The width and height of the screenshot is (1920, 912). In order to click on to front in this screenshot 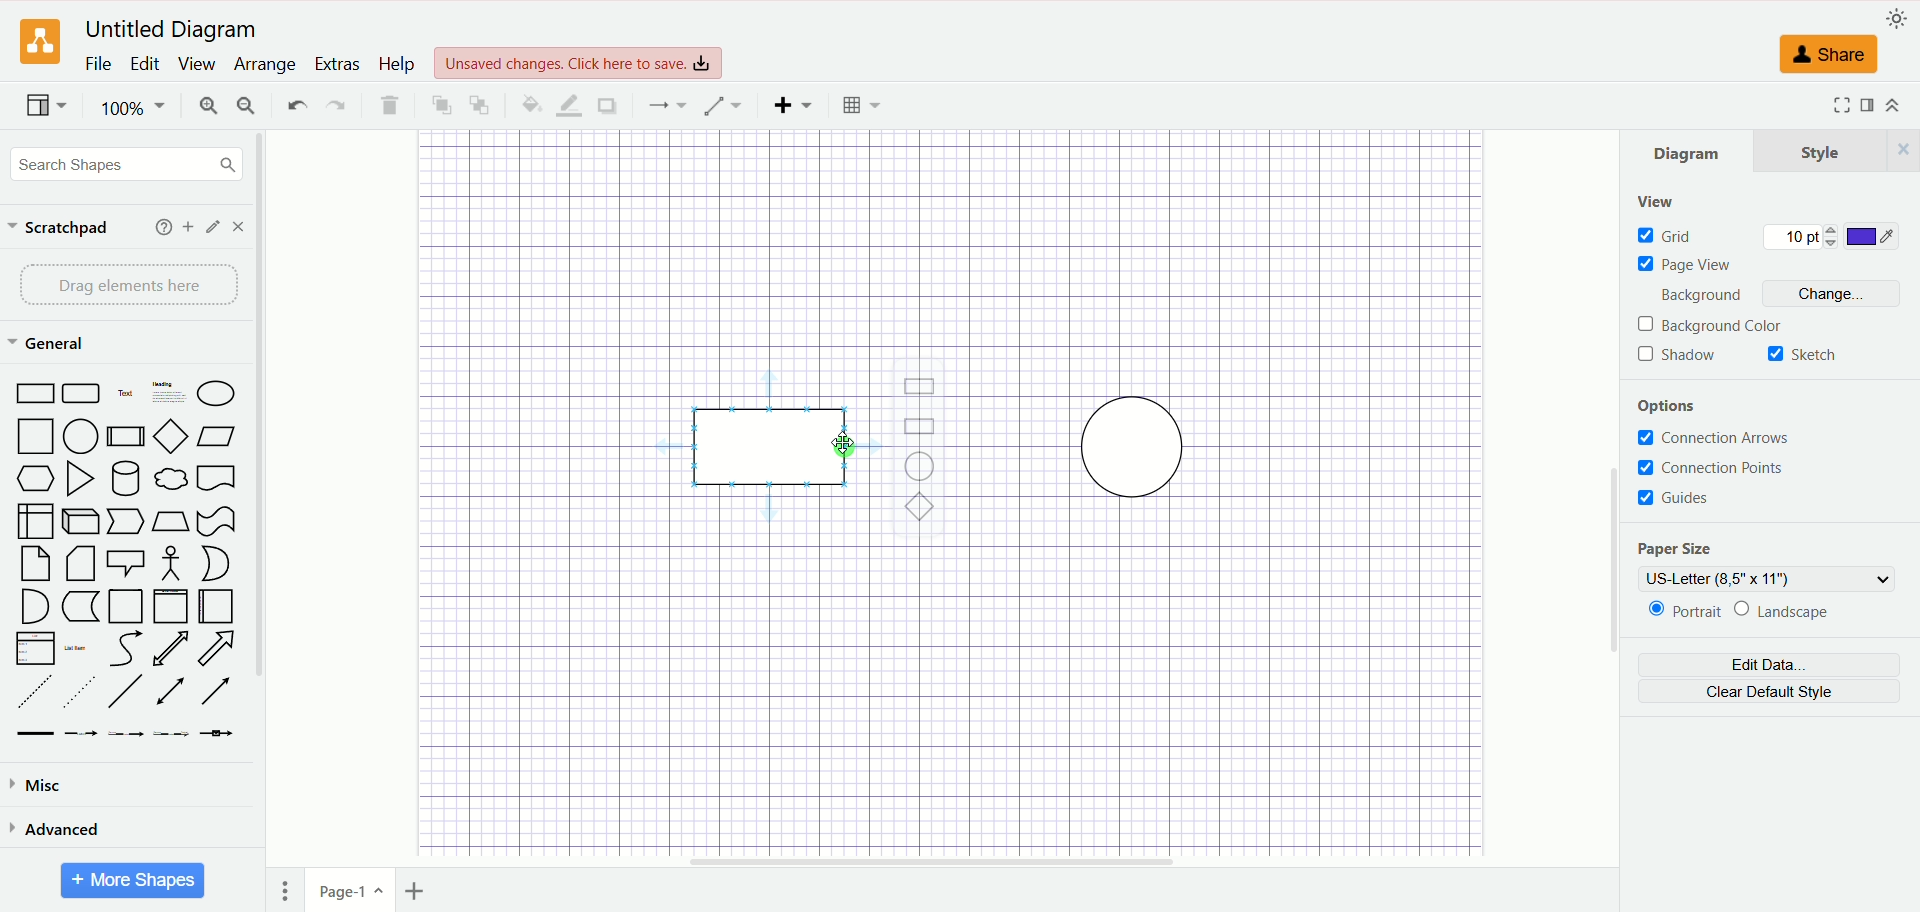, I will do `click(440, 103)`.